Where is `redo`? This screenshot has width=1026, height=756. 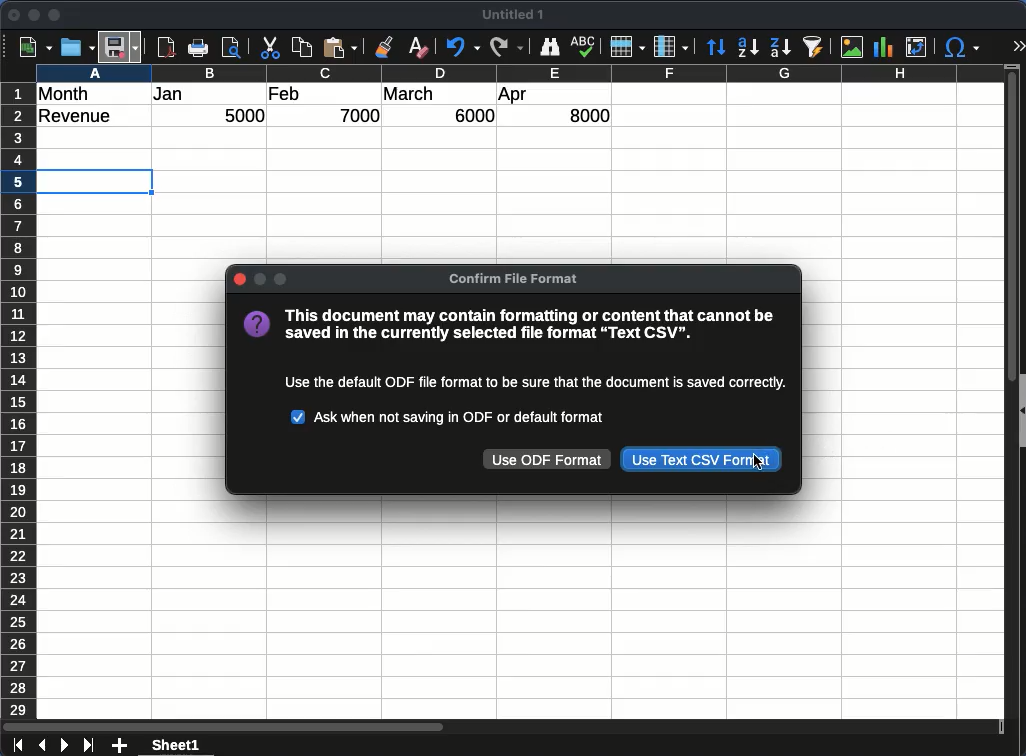 redo is located at coordinates (505, 47).